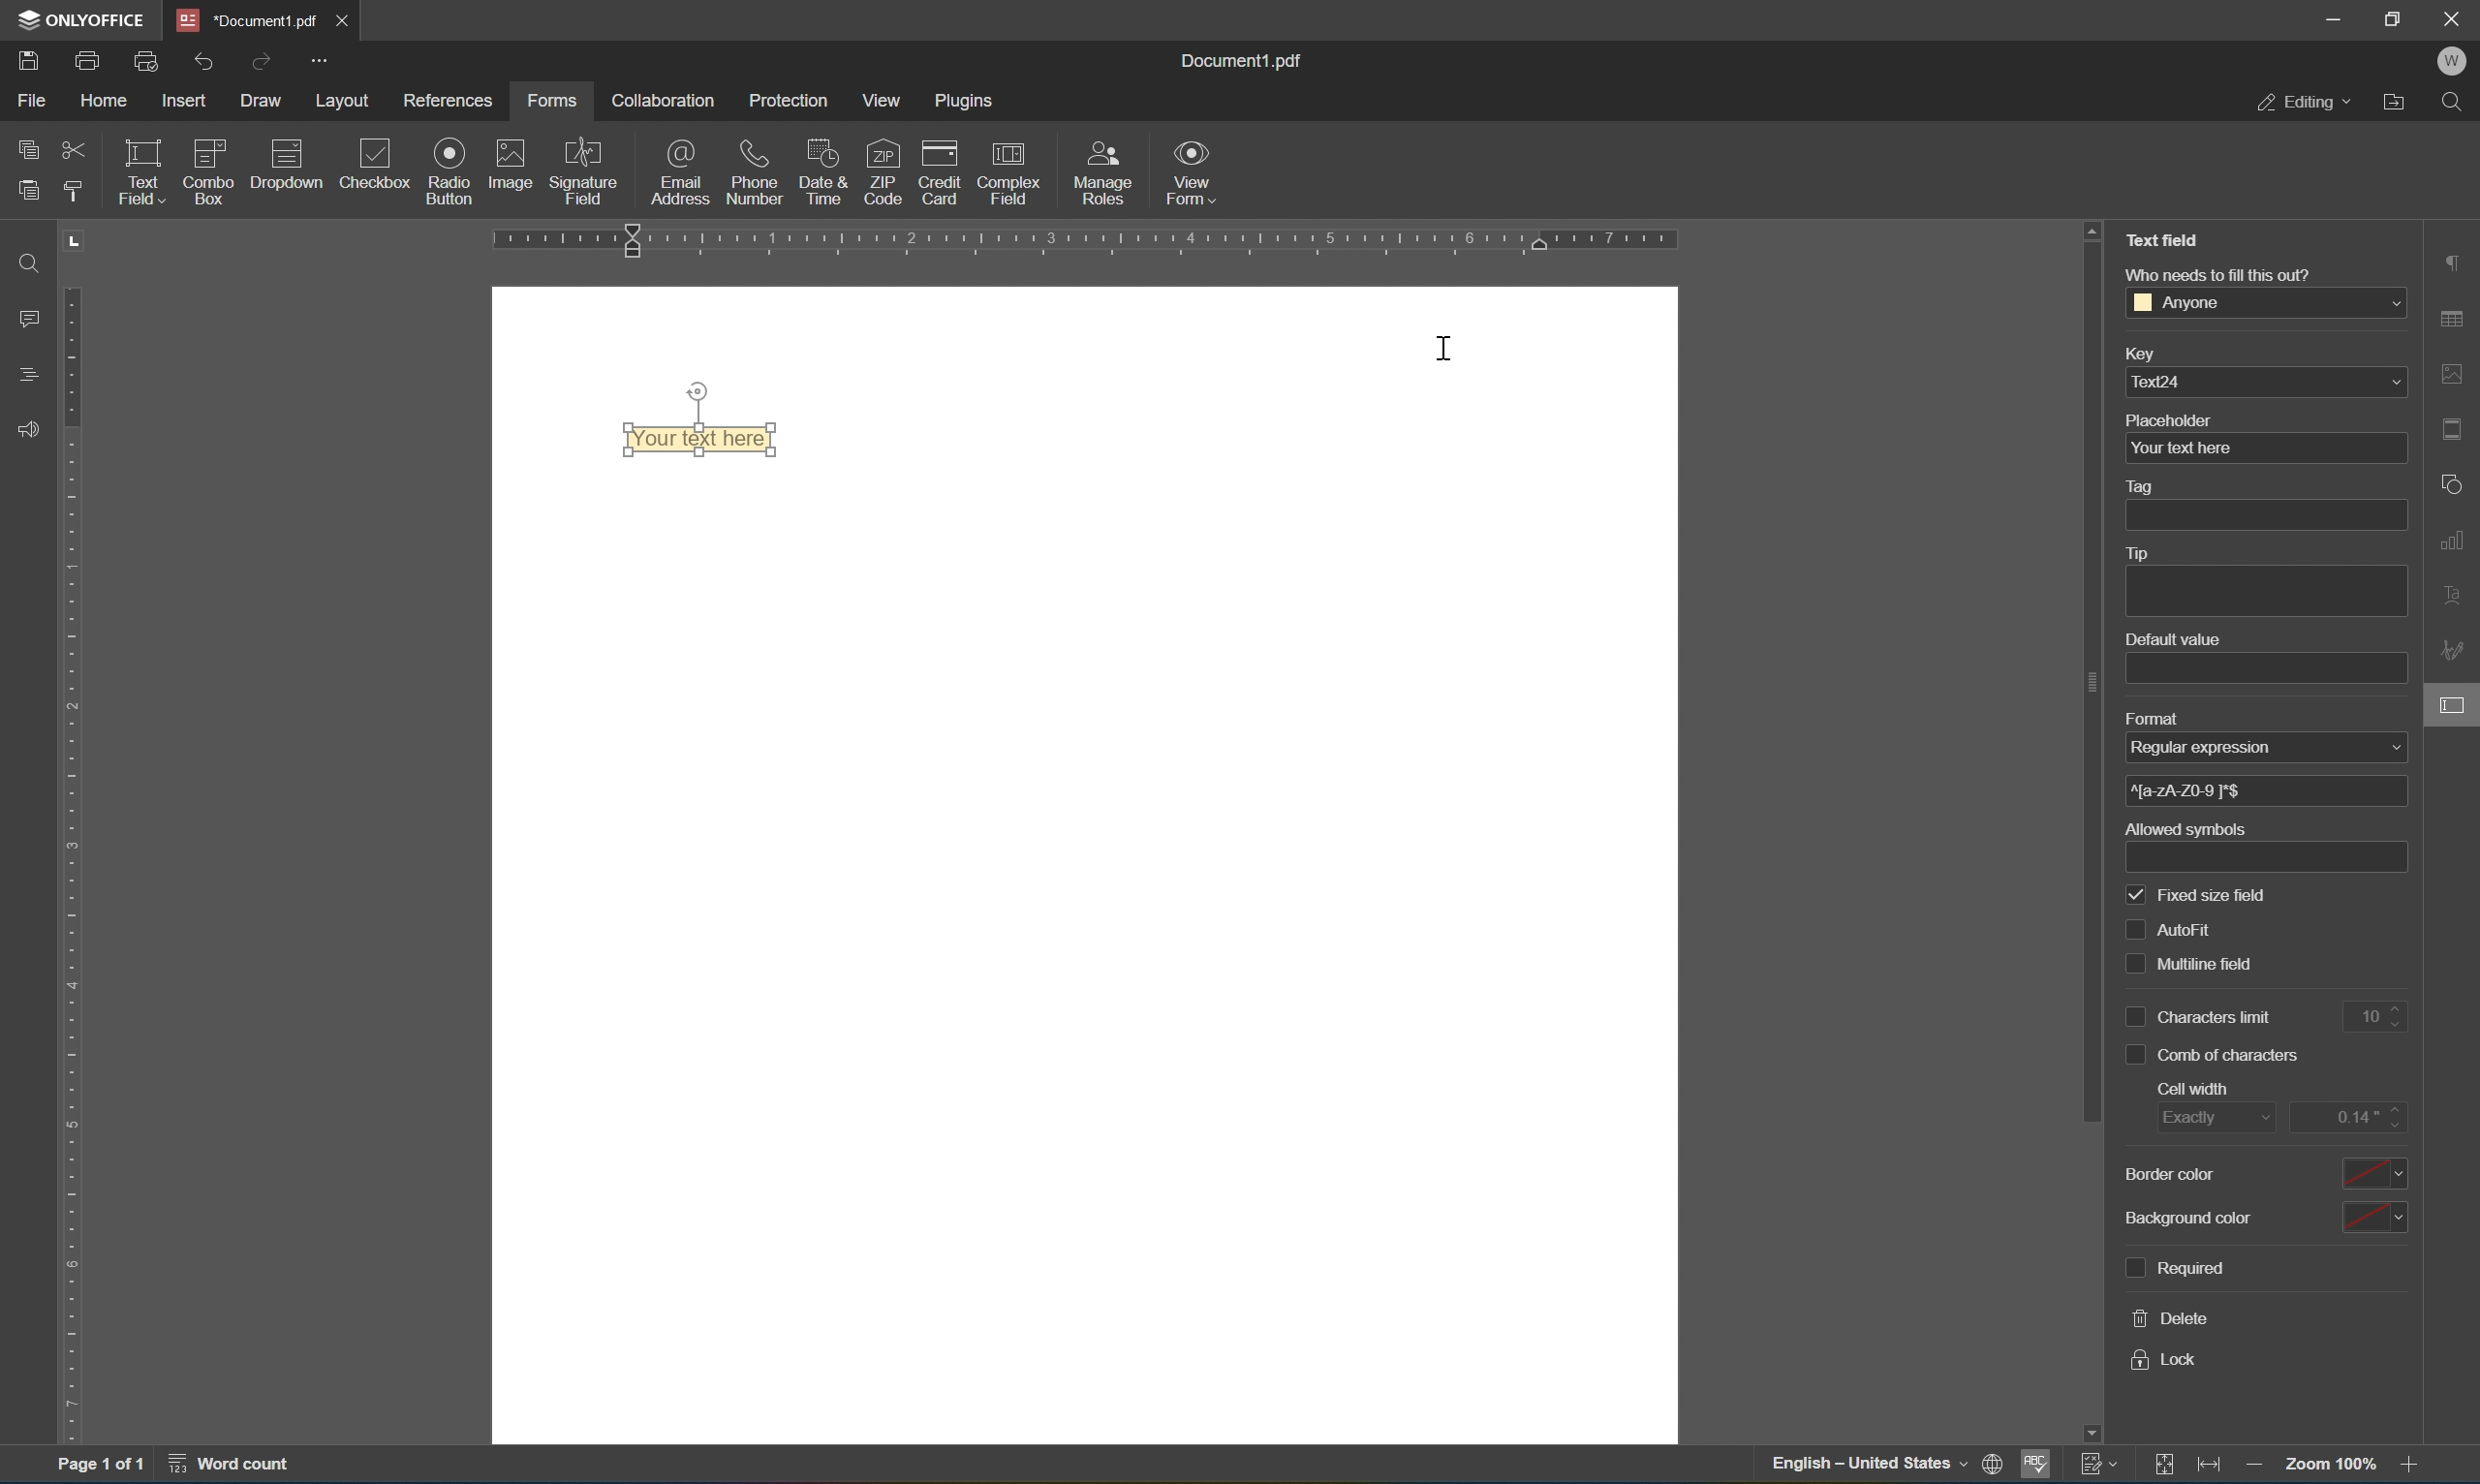 This screenshot has height=1484, width=2480. Describe the element at coordinates (1088, 243) in the screenshot. I see `ruler` at that location.